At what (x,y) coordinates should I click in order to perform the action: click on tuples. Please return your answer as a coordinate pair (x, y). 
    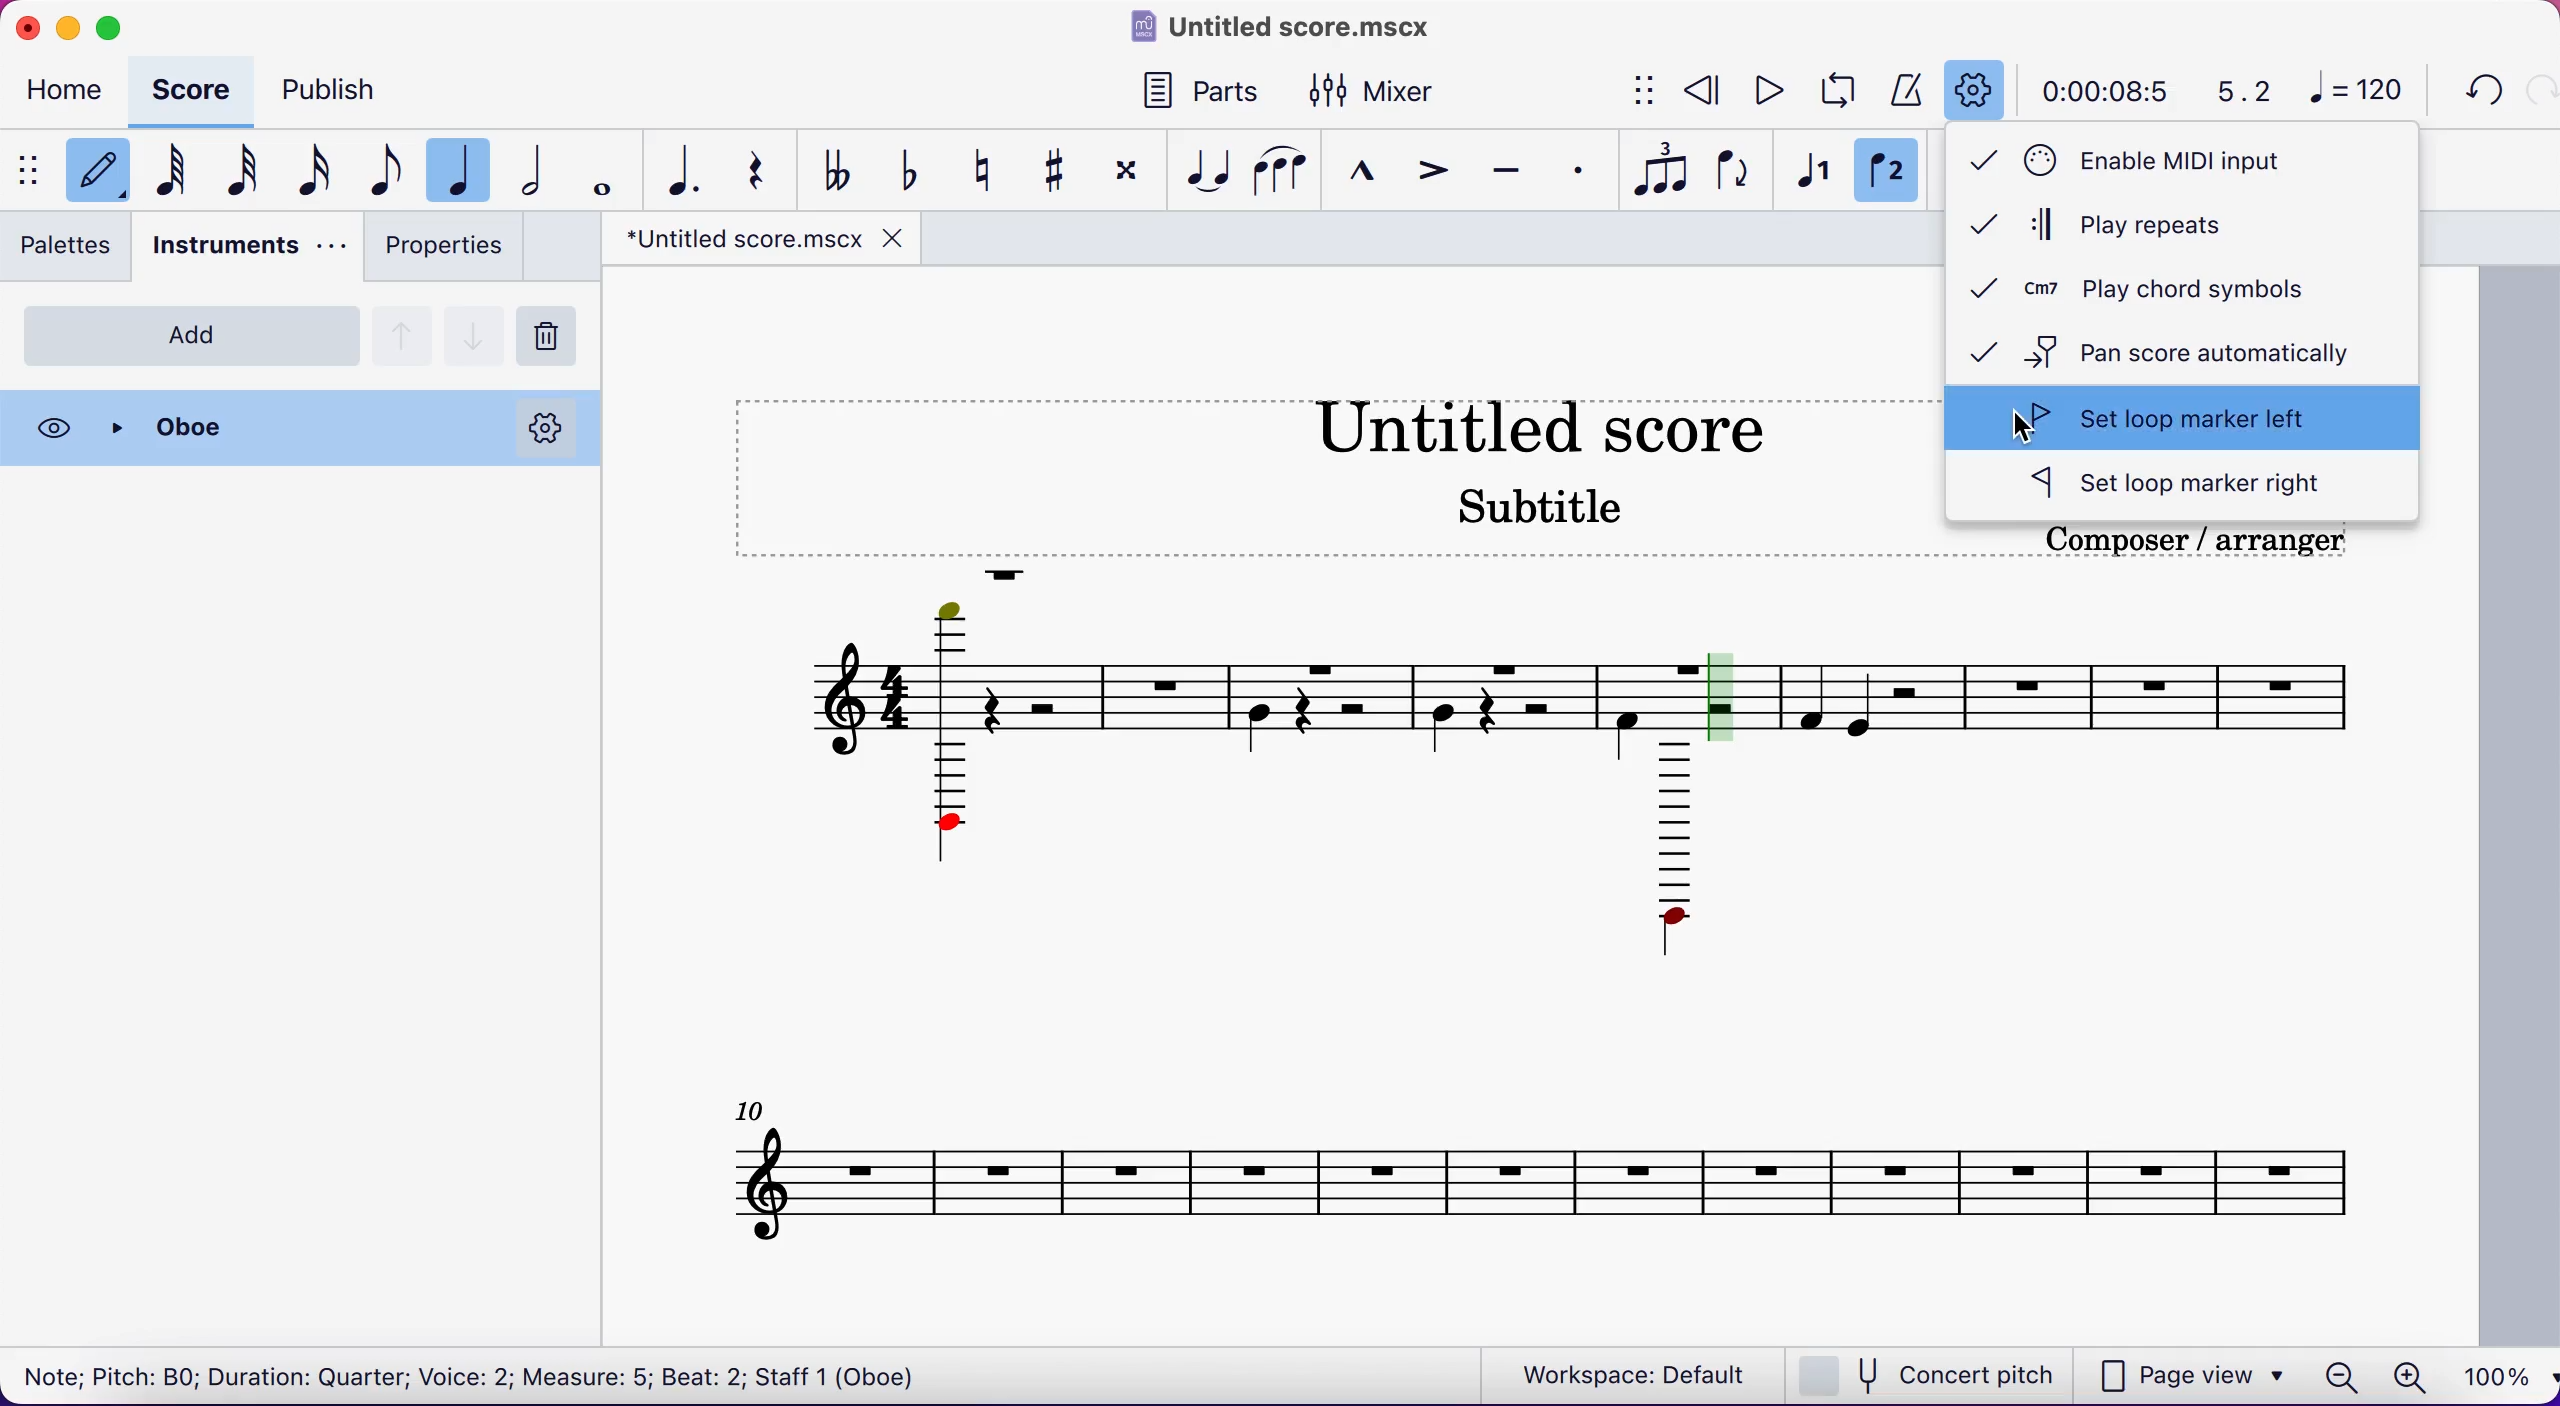
    Looking at the image, I should click on (1666, 172).